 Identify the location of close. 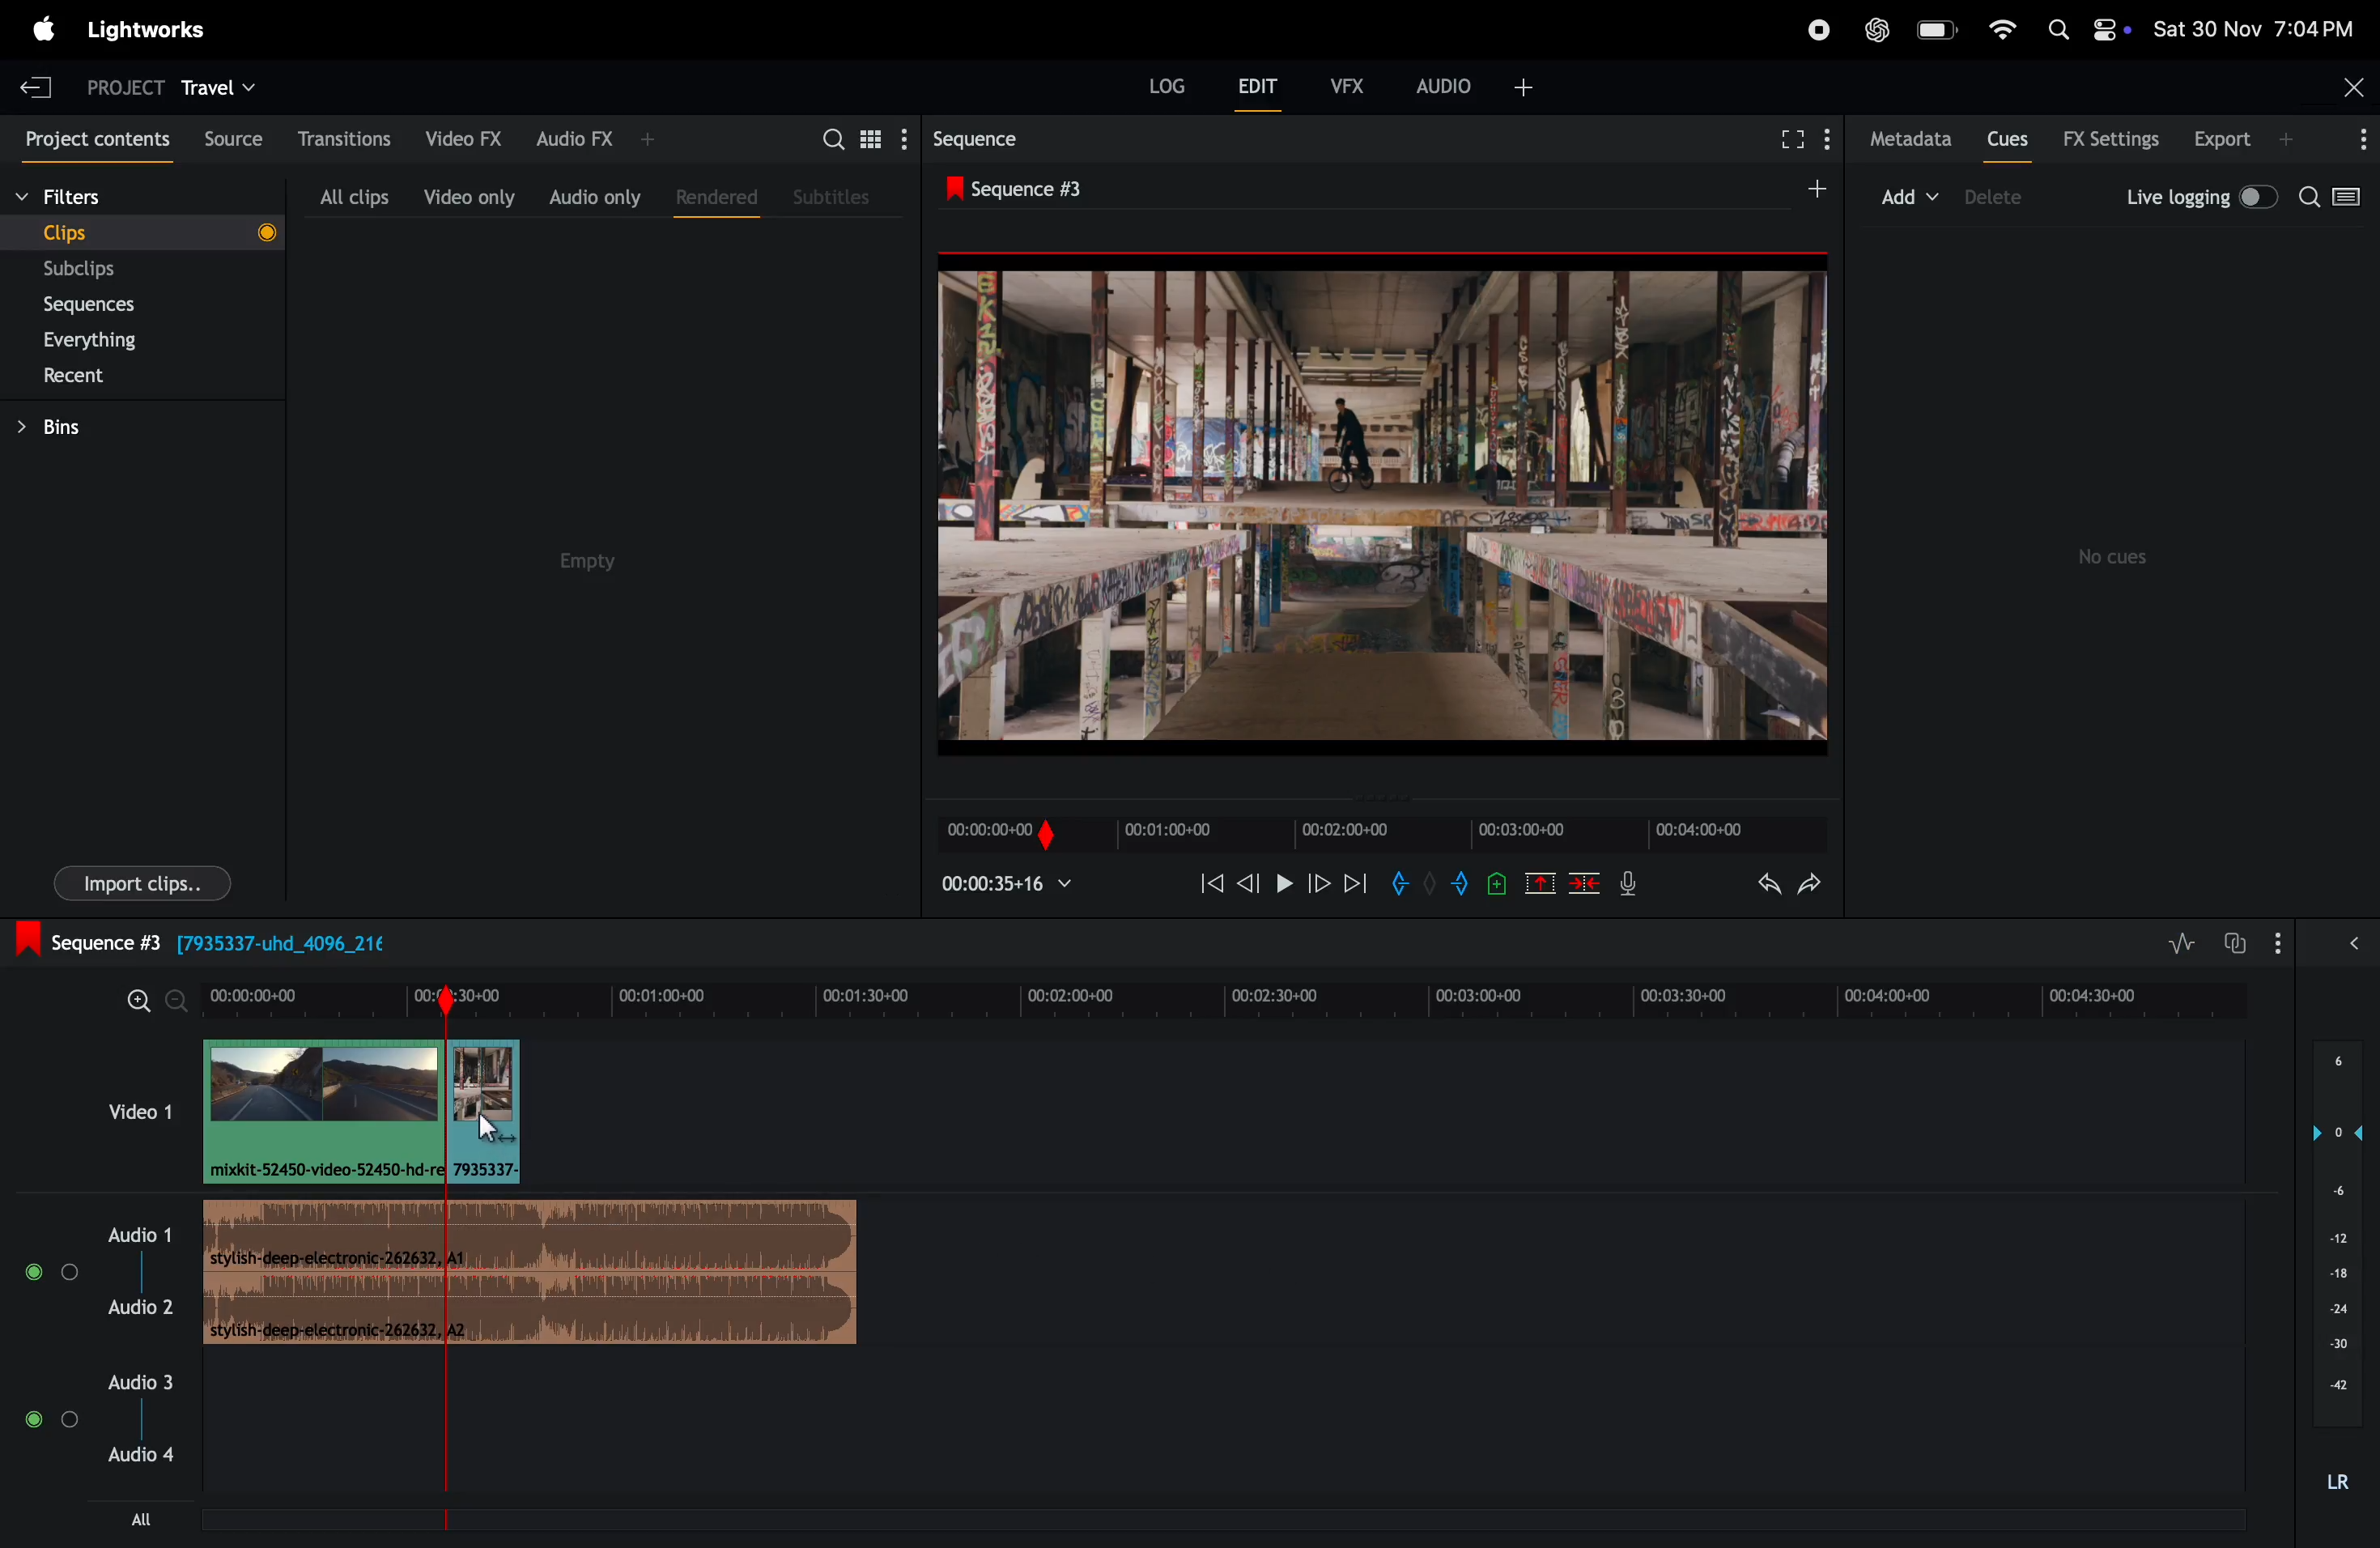
(2346, 87).